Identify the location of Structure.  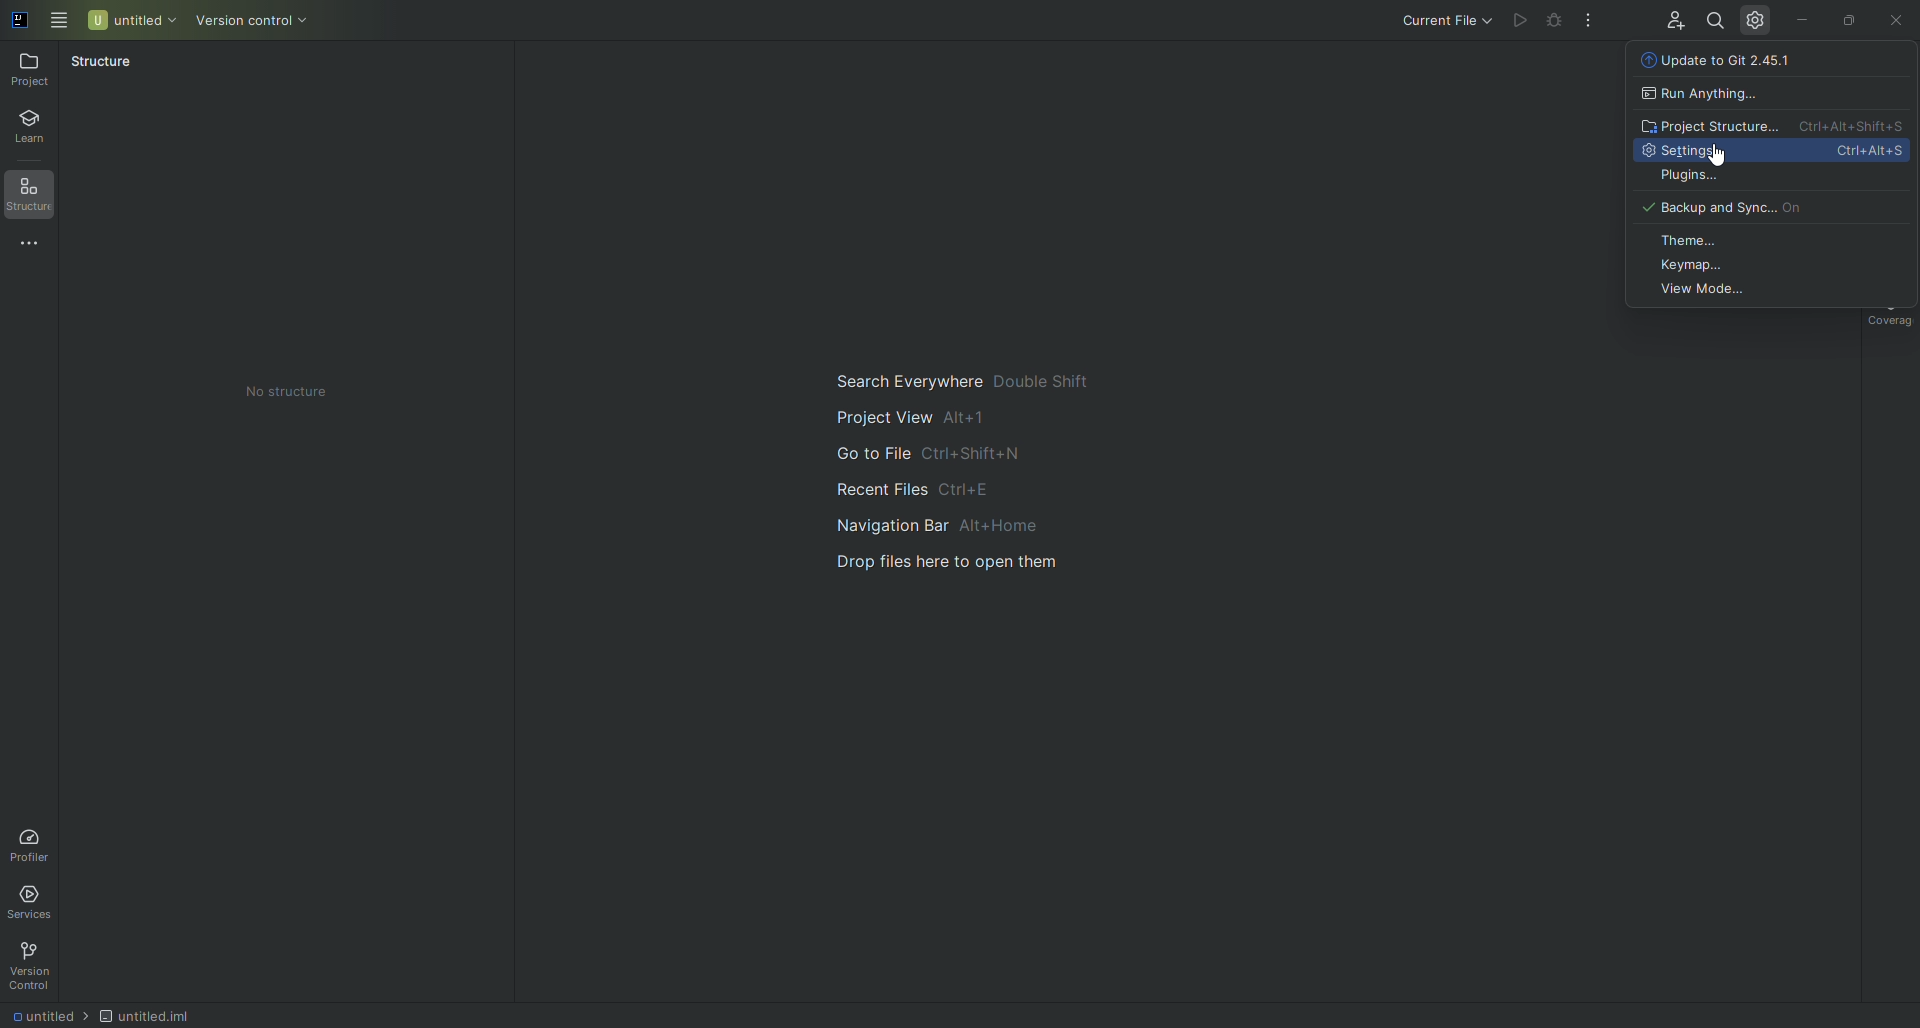
(33, 193).